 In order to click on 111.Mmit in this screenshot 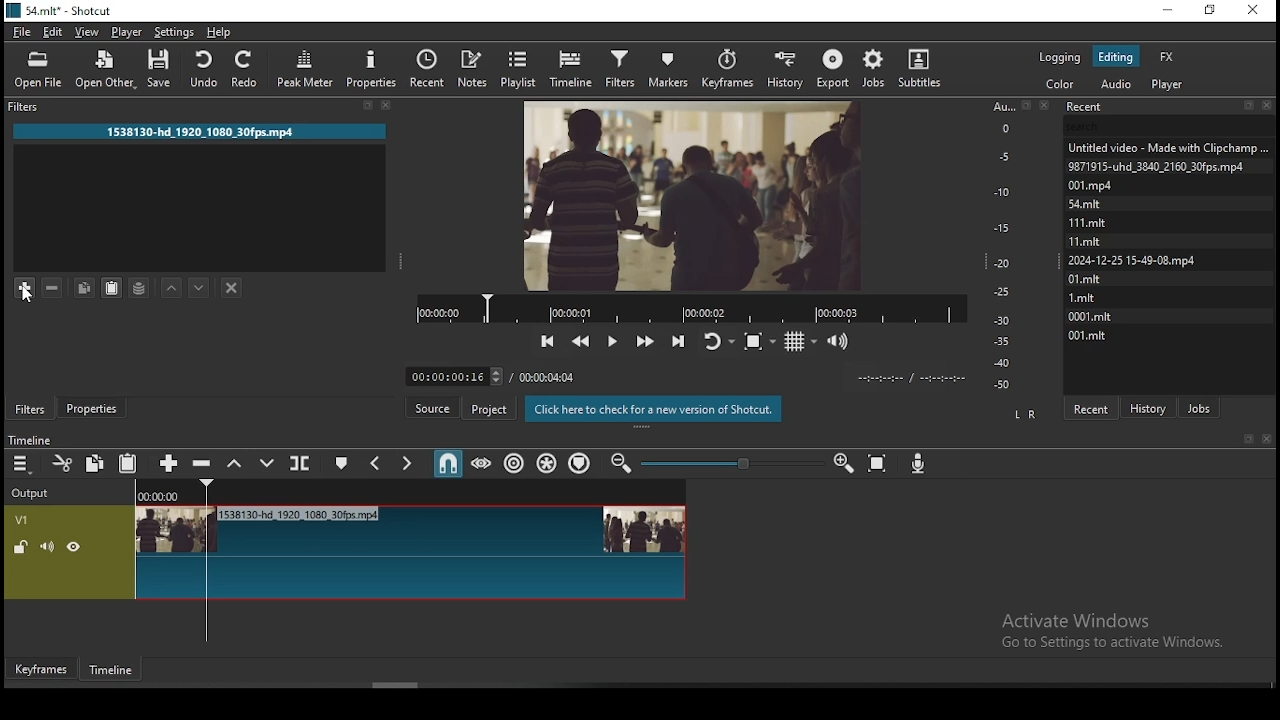, I will do `click(1089, 221)`.